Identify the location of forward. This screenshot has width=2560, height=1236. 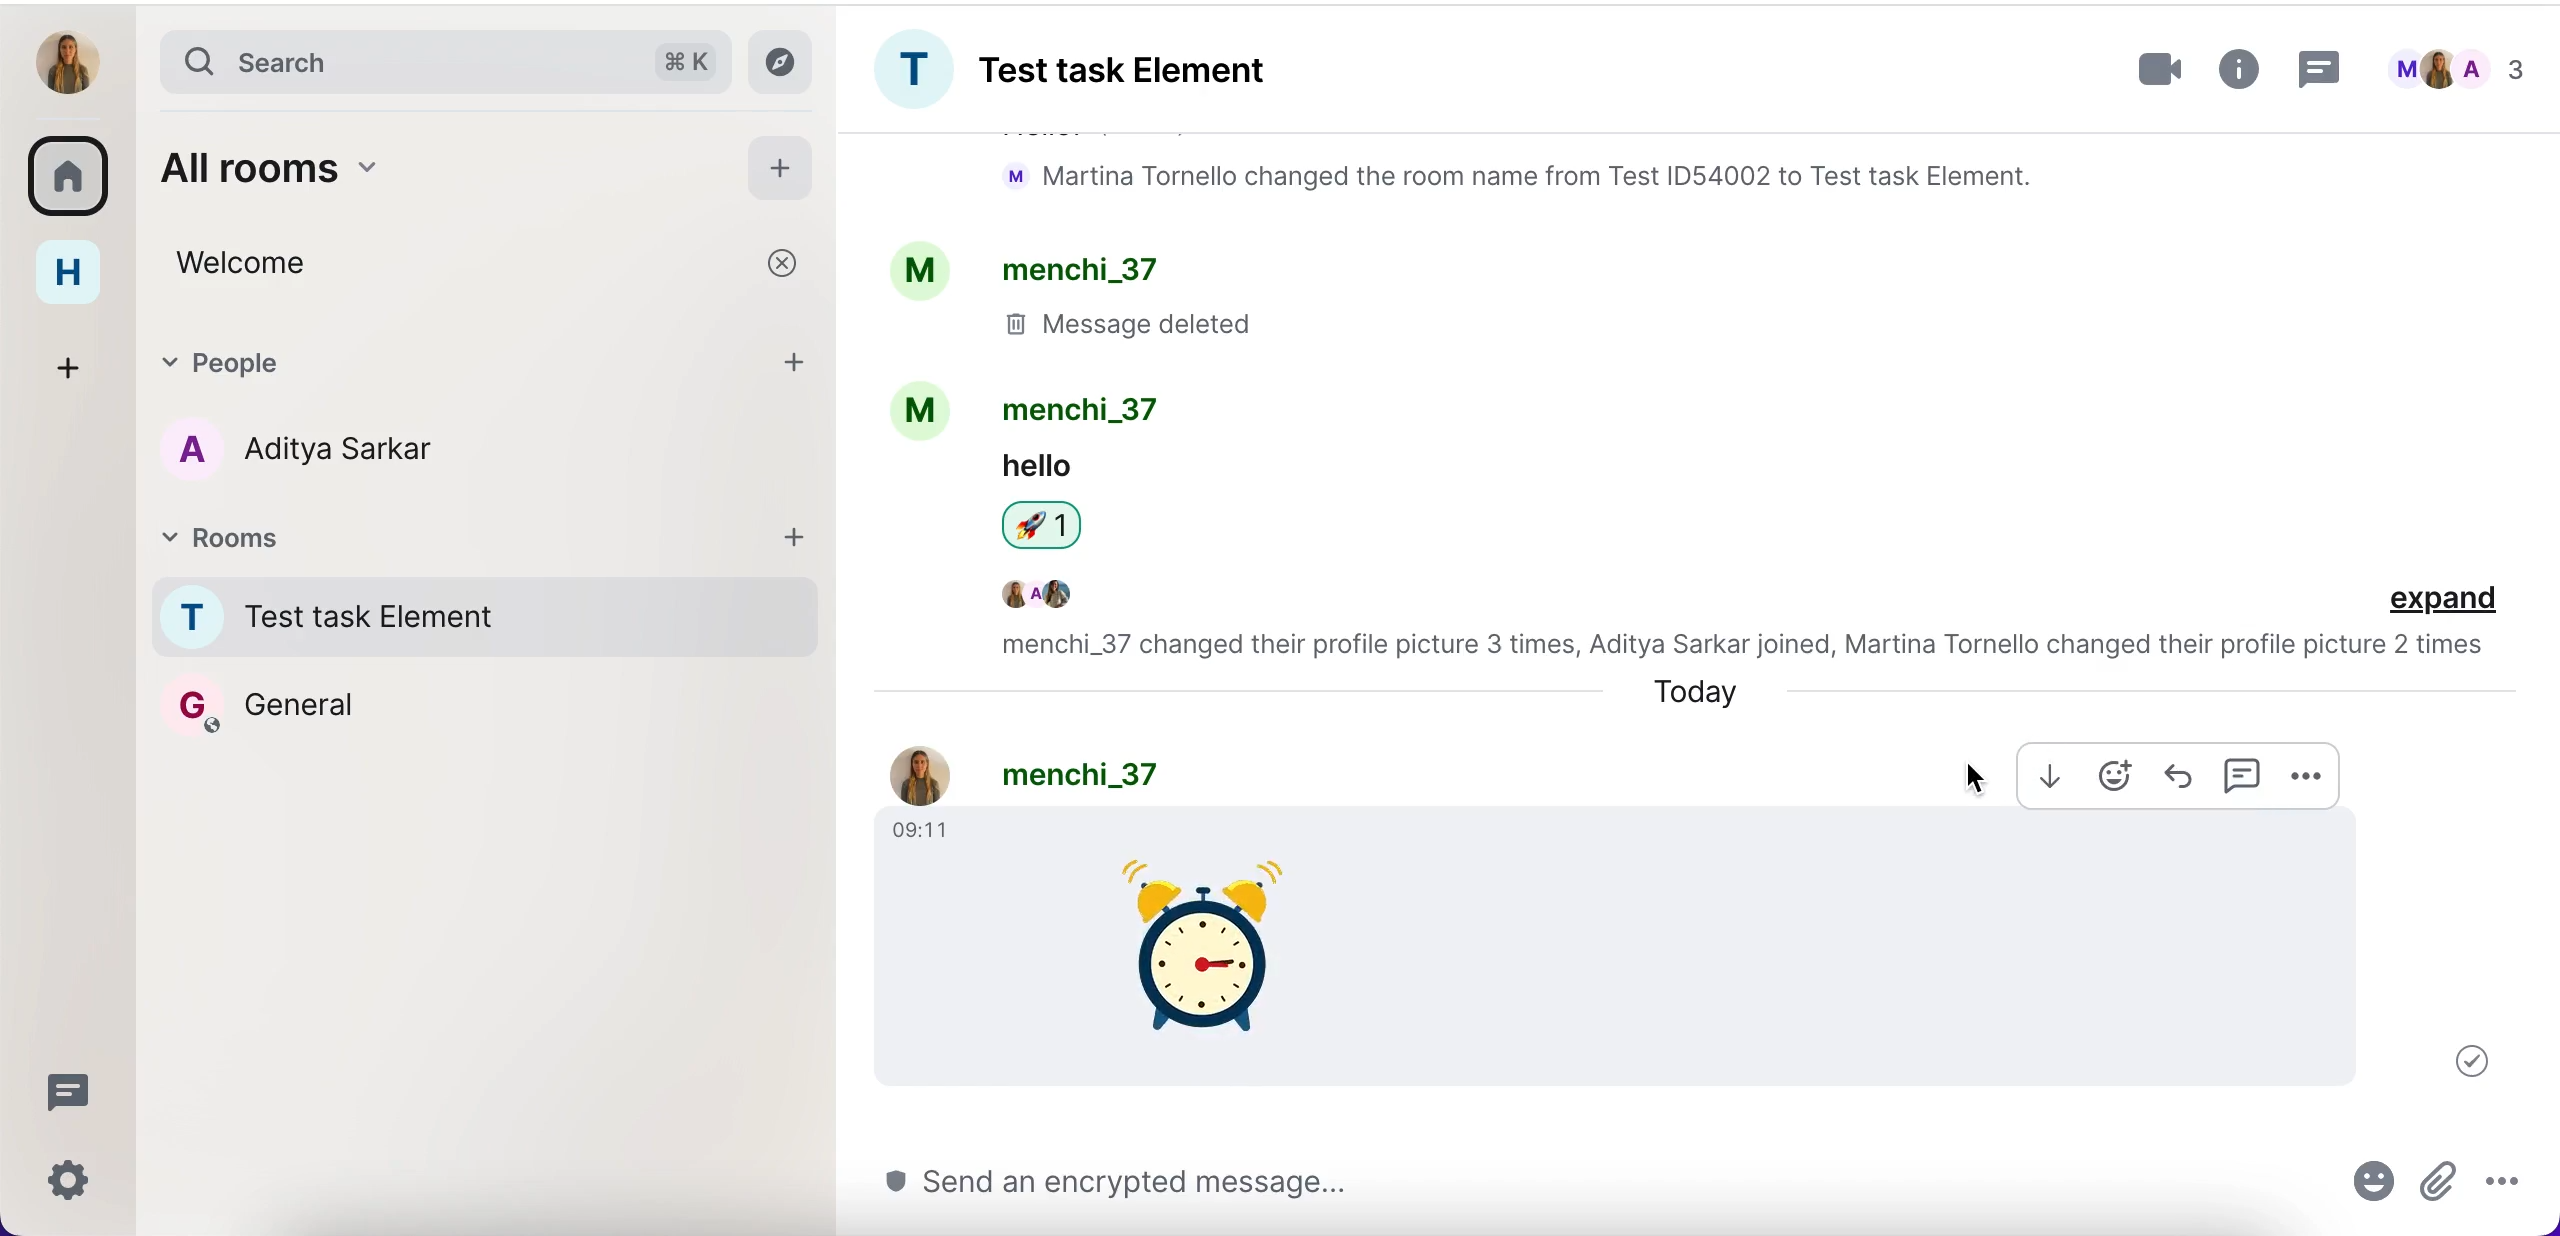
(2177, 776).